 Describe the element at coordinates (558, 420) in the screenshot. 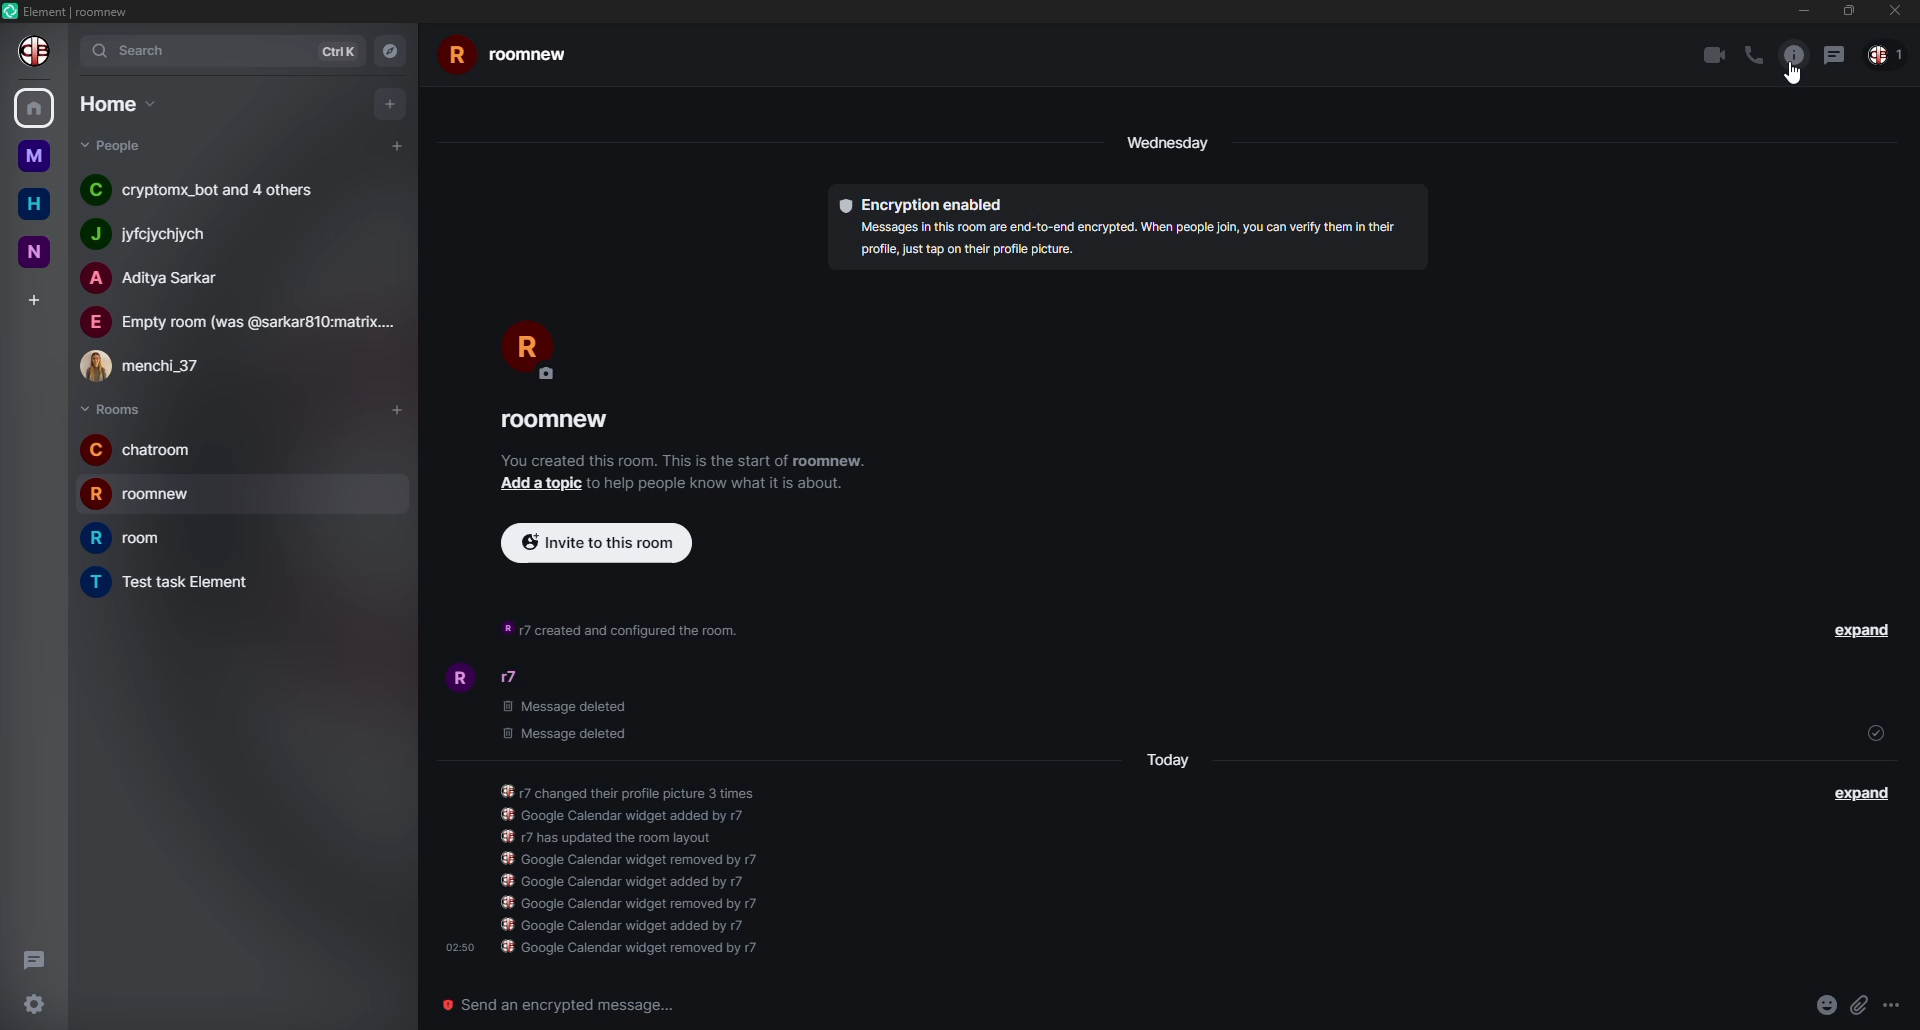

I see `room` at that location.